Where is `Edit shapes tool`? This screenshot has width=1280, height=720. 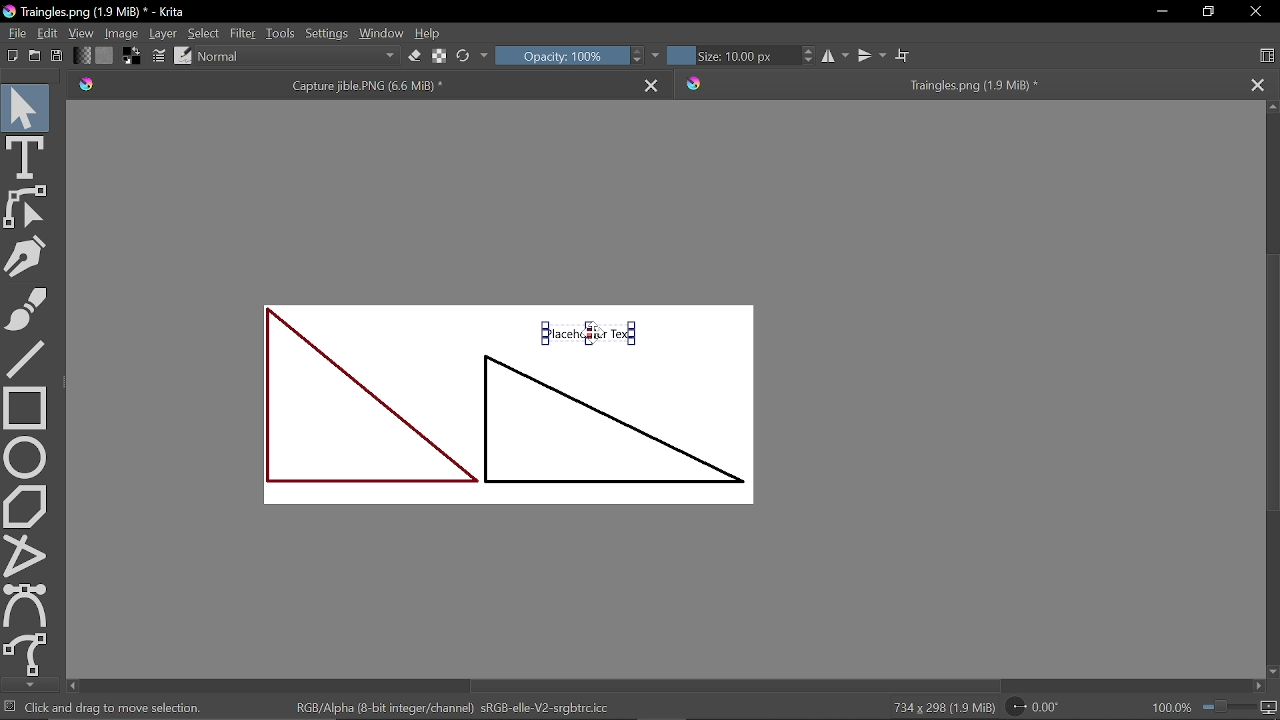 Edit shapes tool is located at coordinates (28, 209).